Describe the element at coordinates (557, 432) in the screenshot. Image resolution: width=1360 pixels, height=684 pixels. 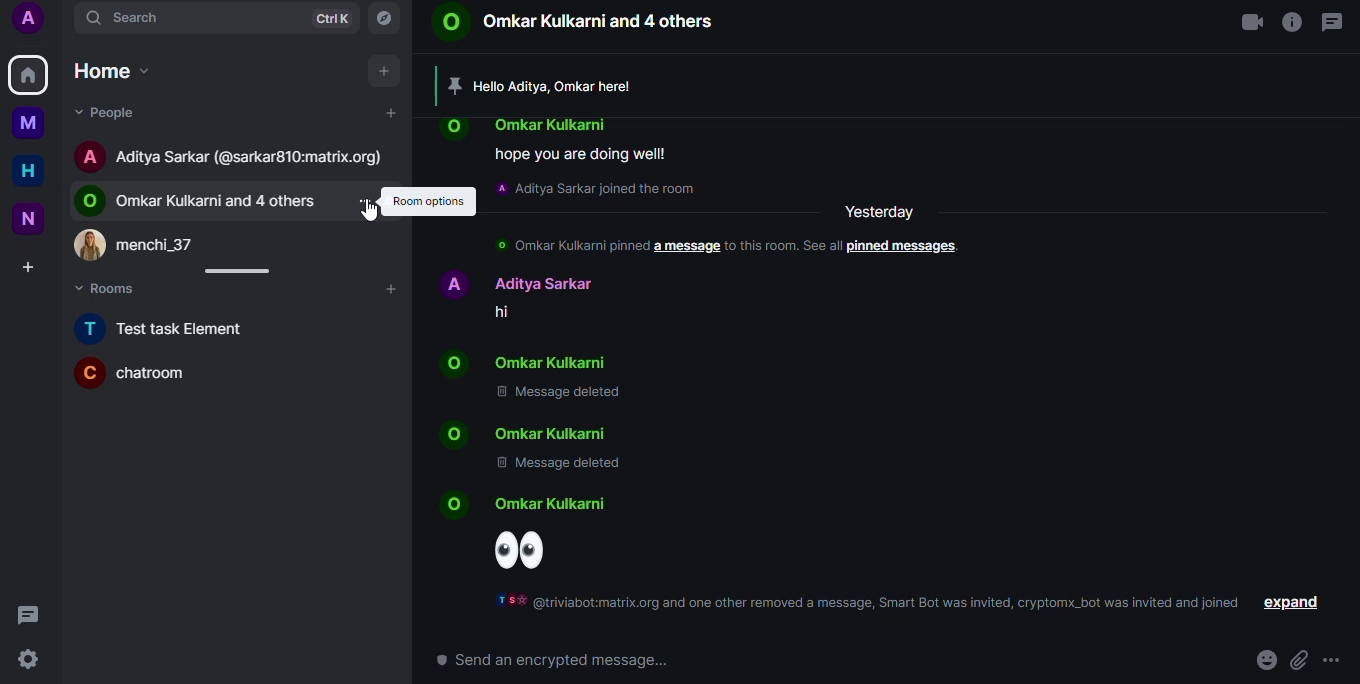
I see `o Omkar Kulkarni` at that location.